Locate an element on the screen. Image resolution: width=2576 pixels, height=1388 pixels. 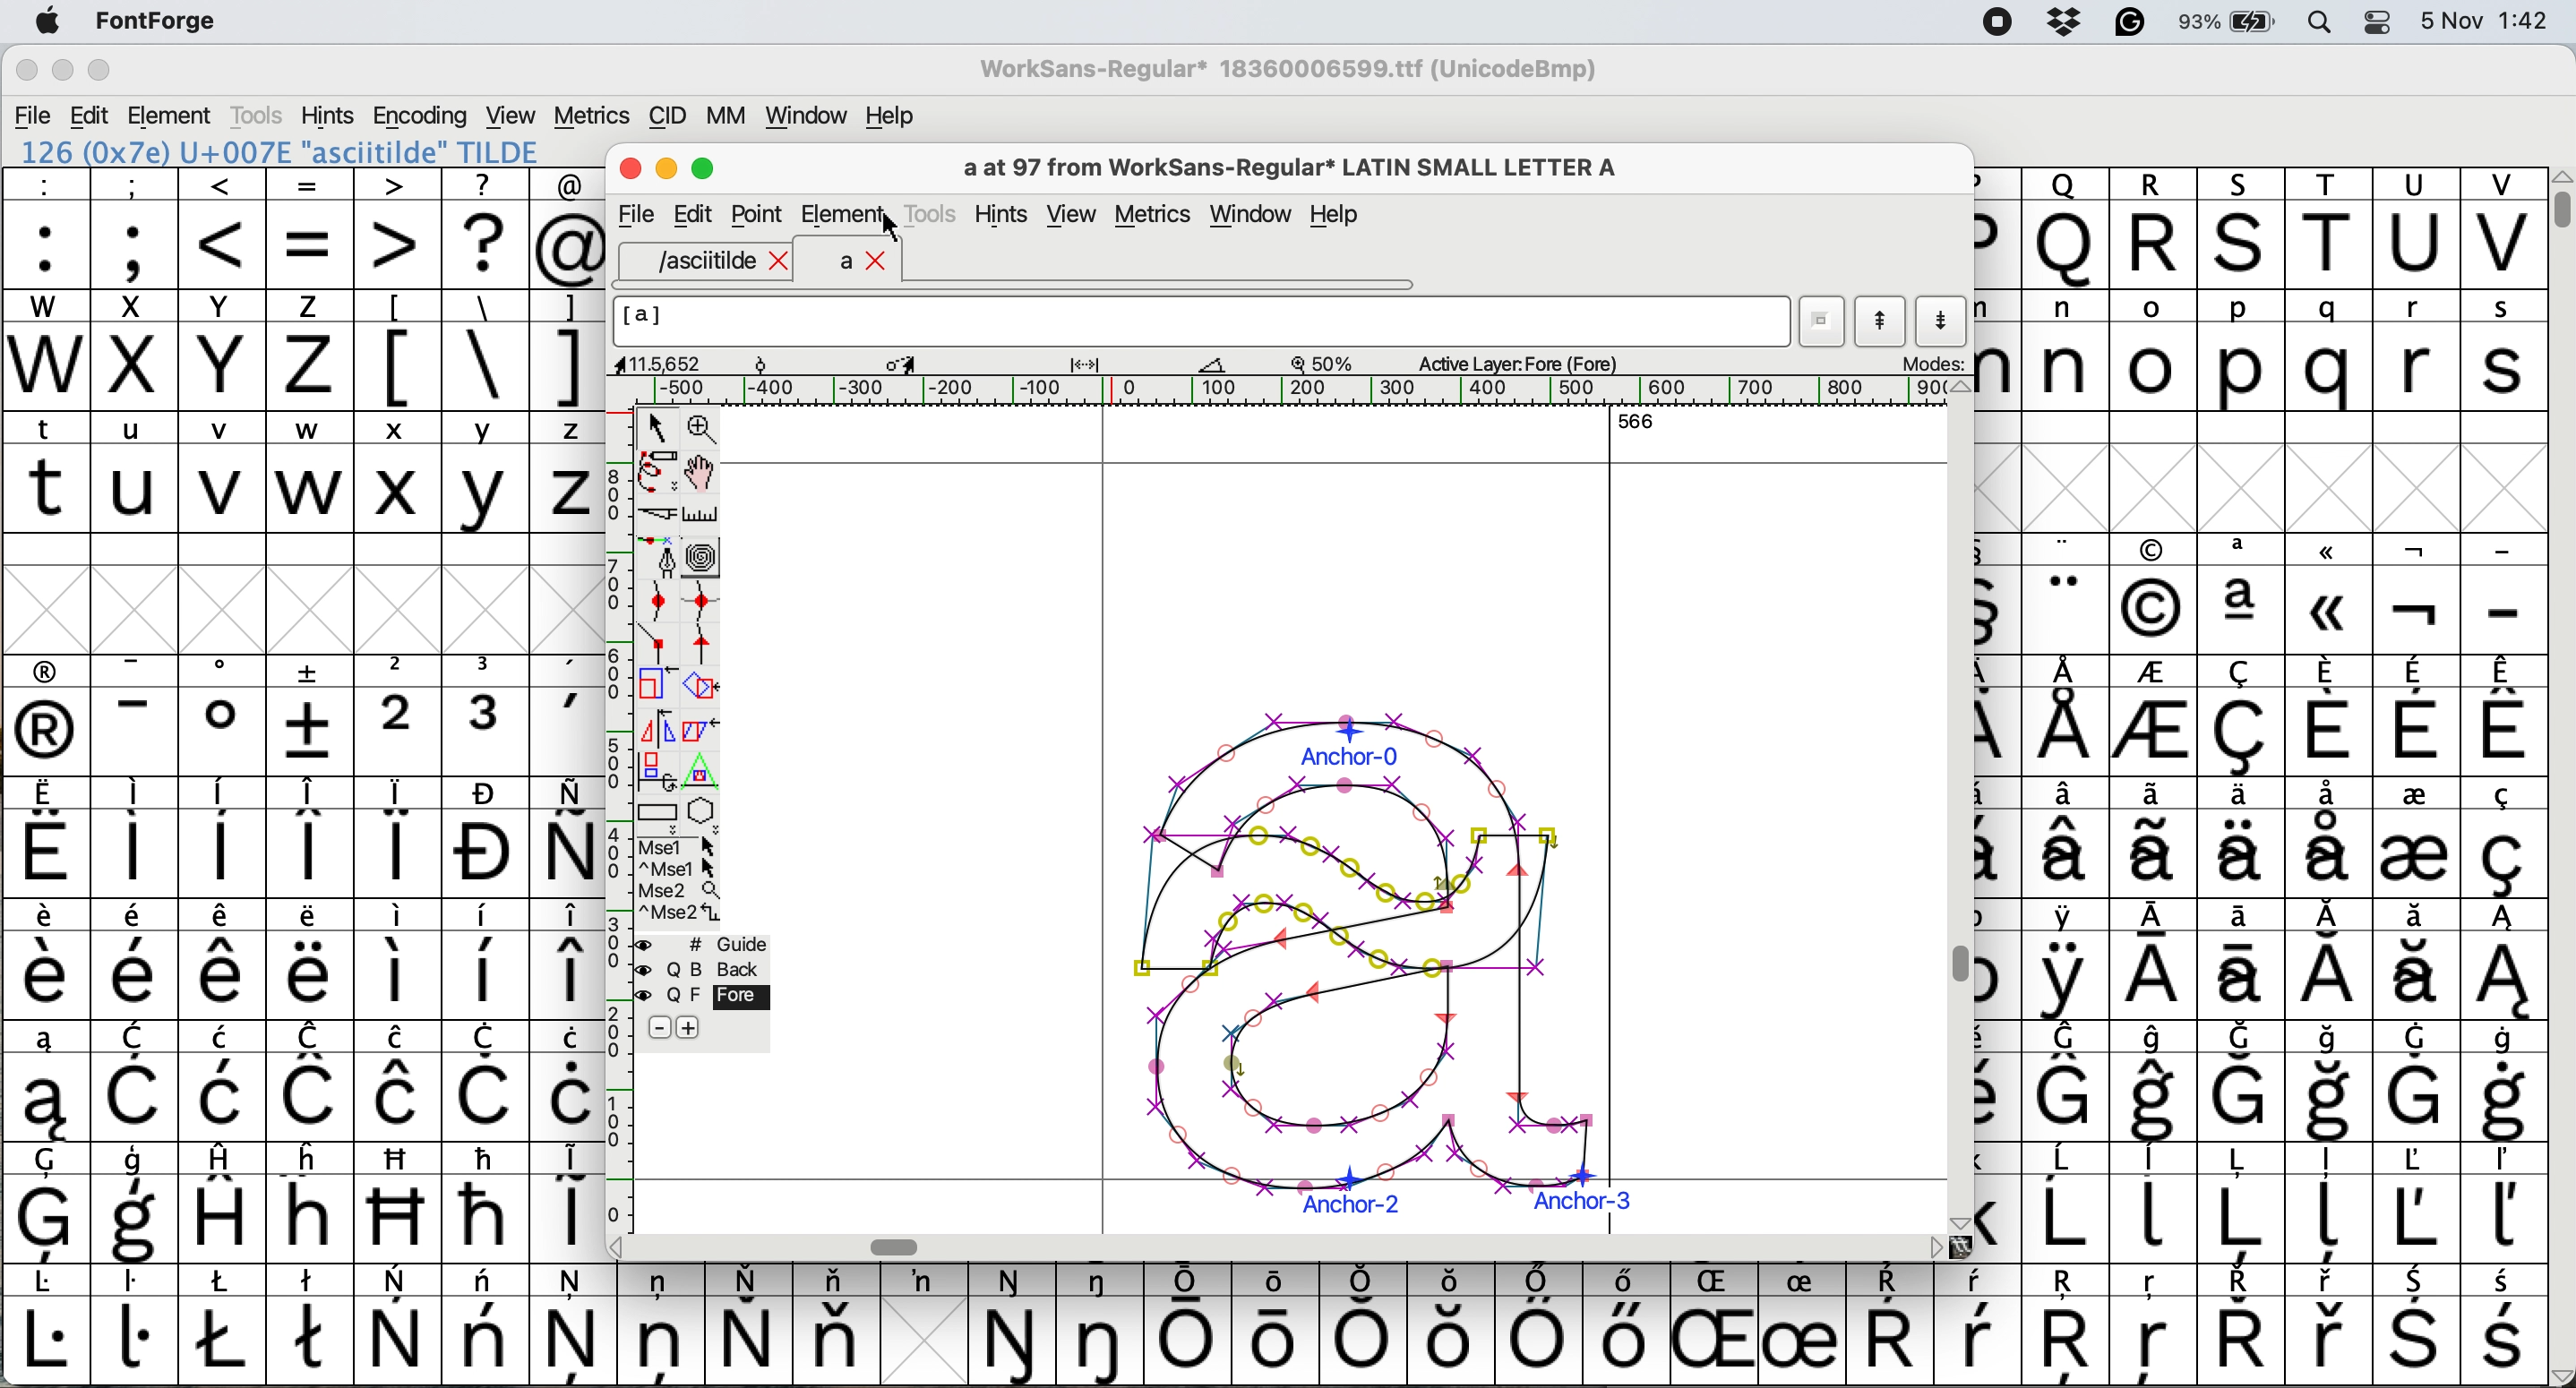
 is located at coordinates (313, 1201).